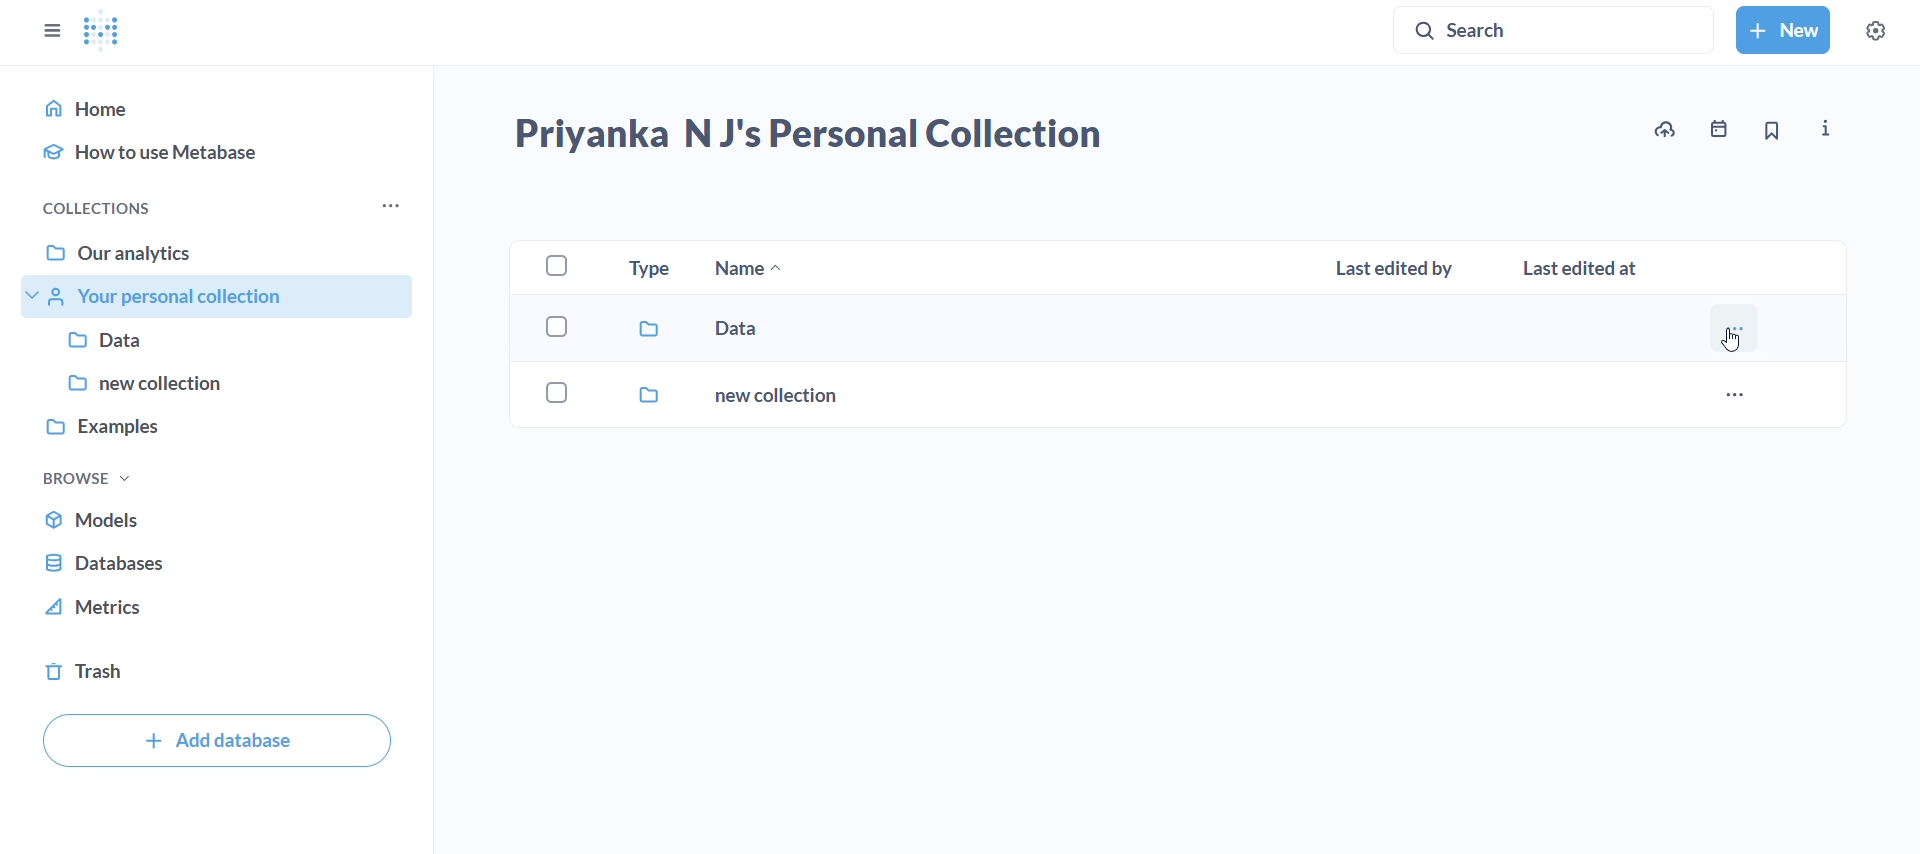 This screenshot has height=854, width=1920. Describe the element at coordinates (218, 109) in the screenshot. I see `home` at that location.